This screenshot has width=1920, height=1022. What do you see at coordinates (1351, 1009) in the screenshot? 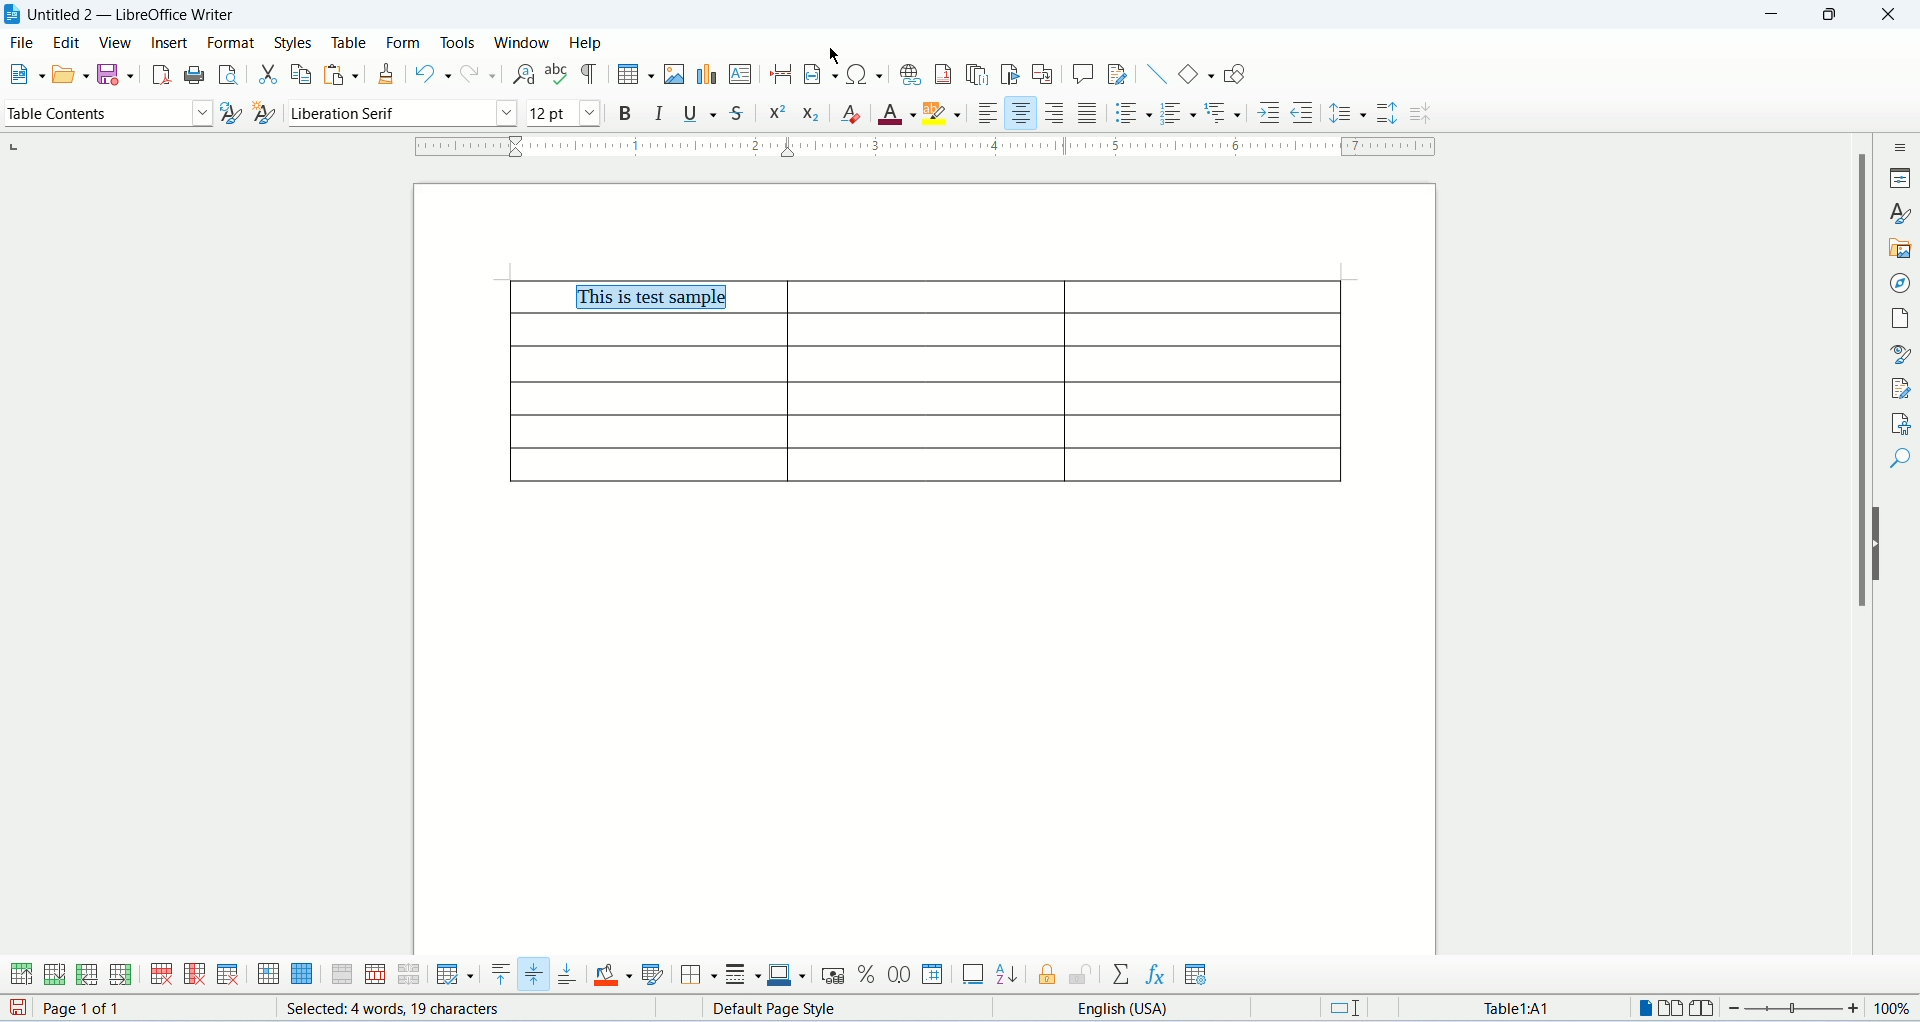
I see `standard selection` at bounding box center [1351, 1009].